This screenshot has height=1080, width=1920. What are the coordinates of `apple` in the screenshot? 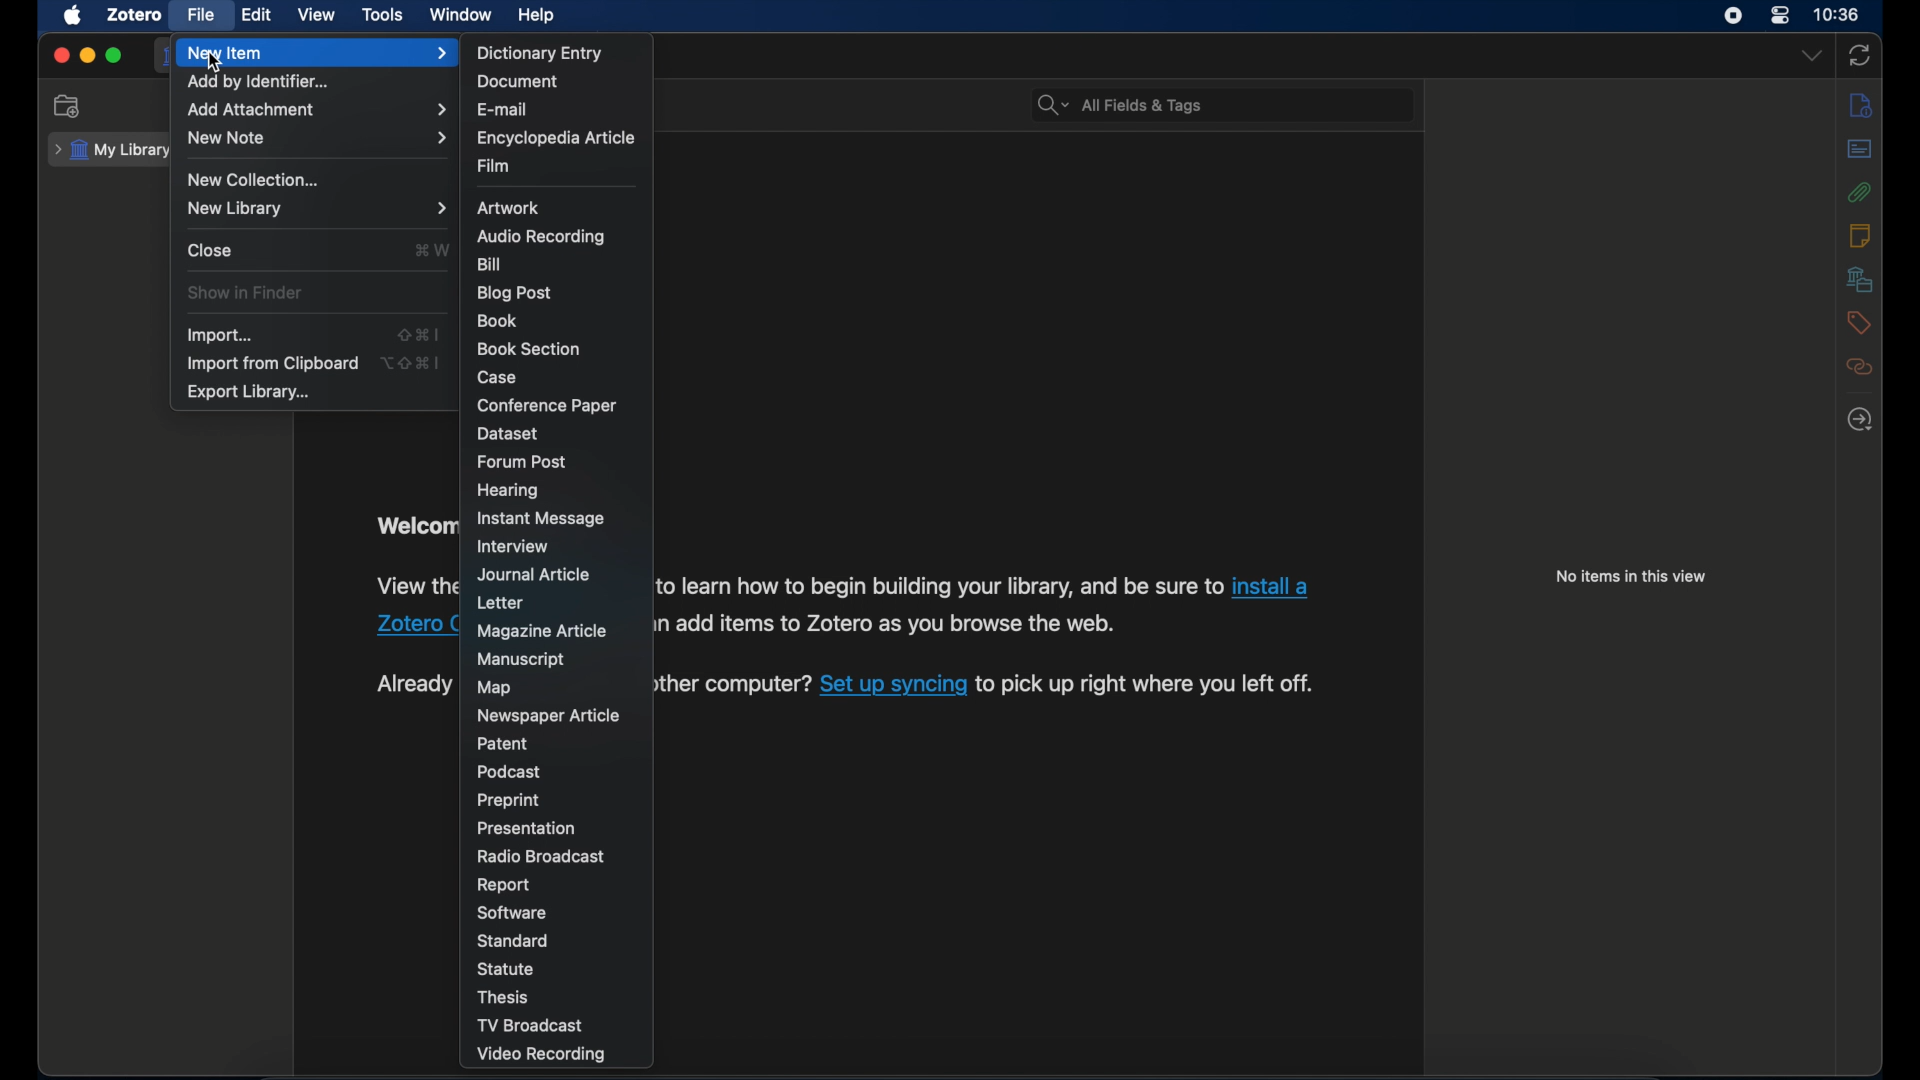 It's located at (71, 15).